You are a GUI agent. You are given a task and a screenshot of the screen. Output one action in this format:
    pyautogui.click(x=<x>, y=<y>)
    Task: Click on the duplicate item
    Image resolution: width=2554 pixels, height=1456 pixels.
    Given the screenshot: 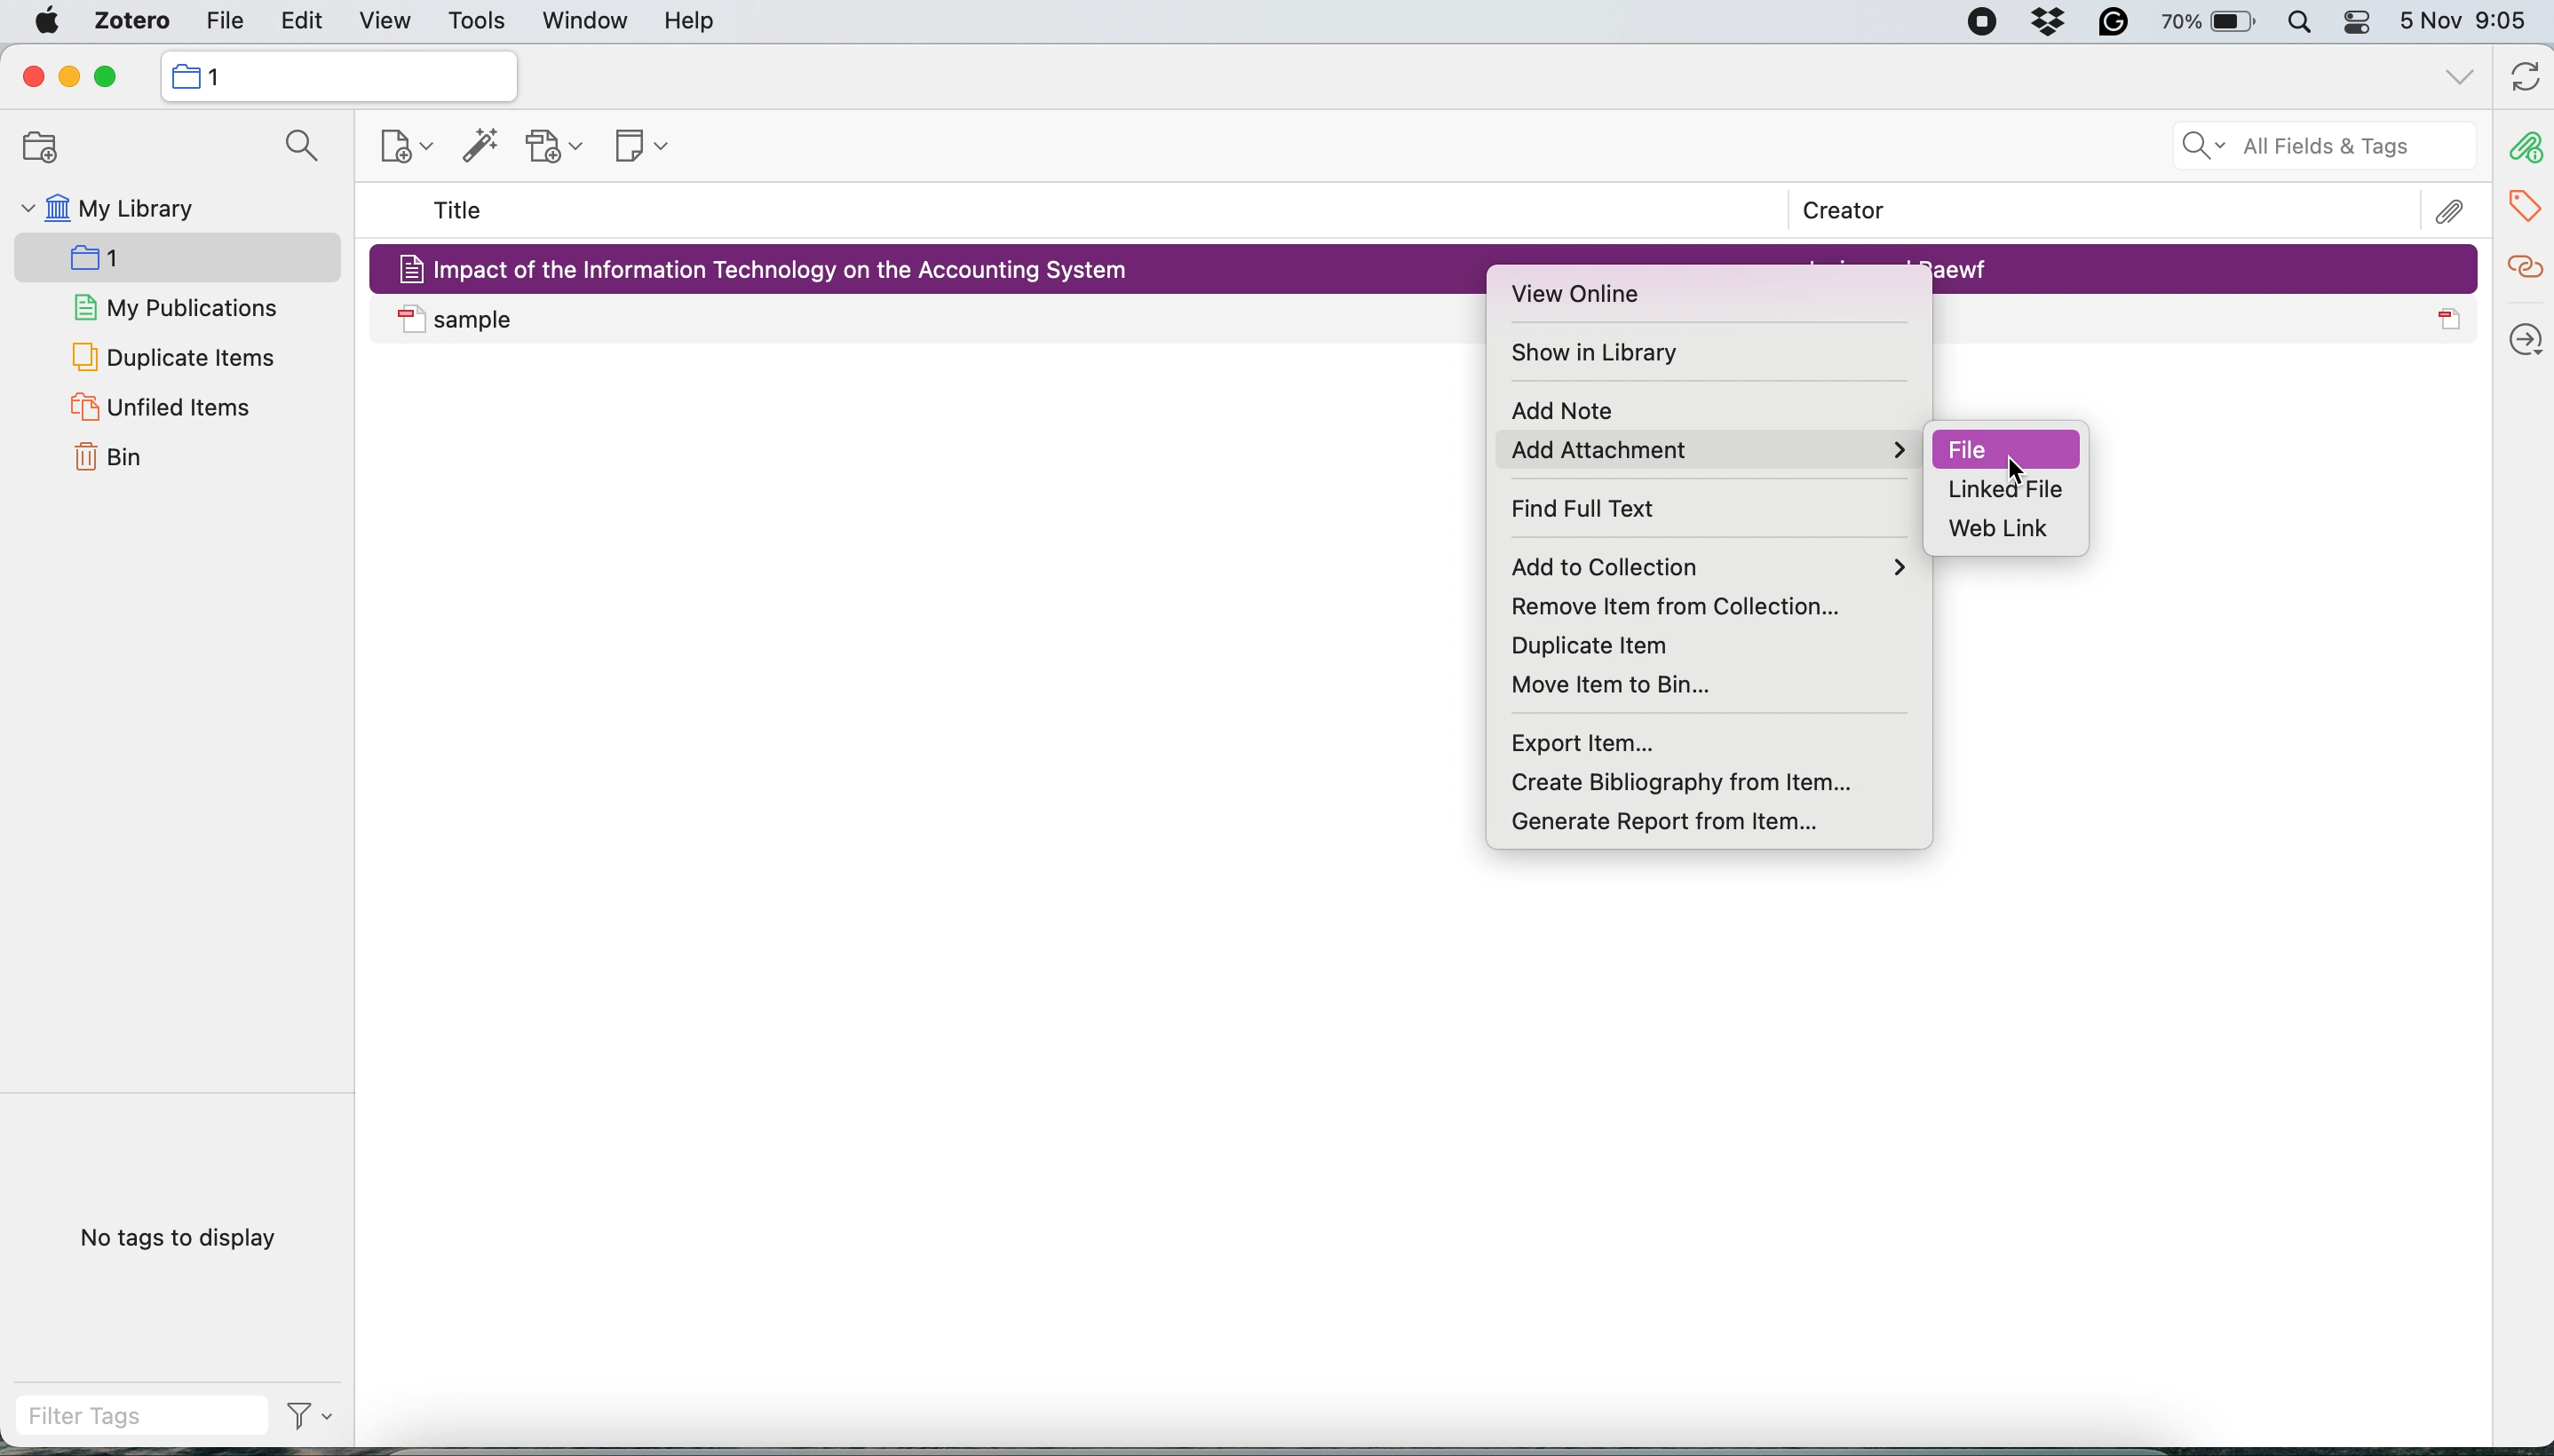 What is the action you would take?
    pyautogui.click(x=1584, y=644)
    